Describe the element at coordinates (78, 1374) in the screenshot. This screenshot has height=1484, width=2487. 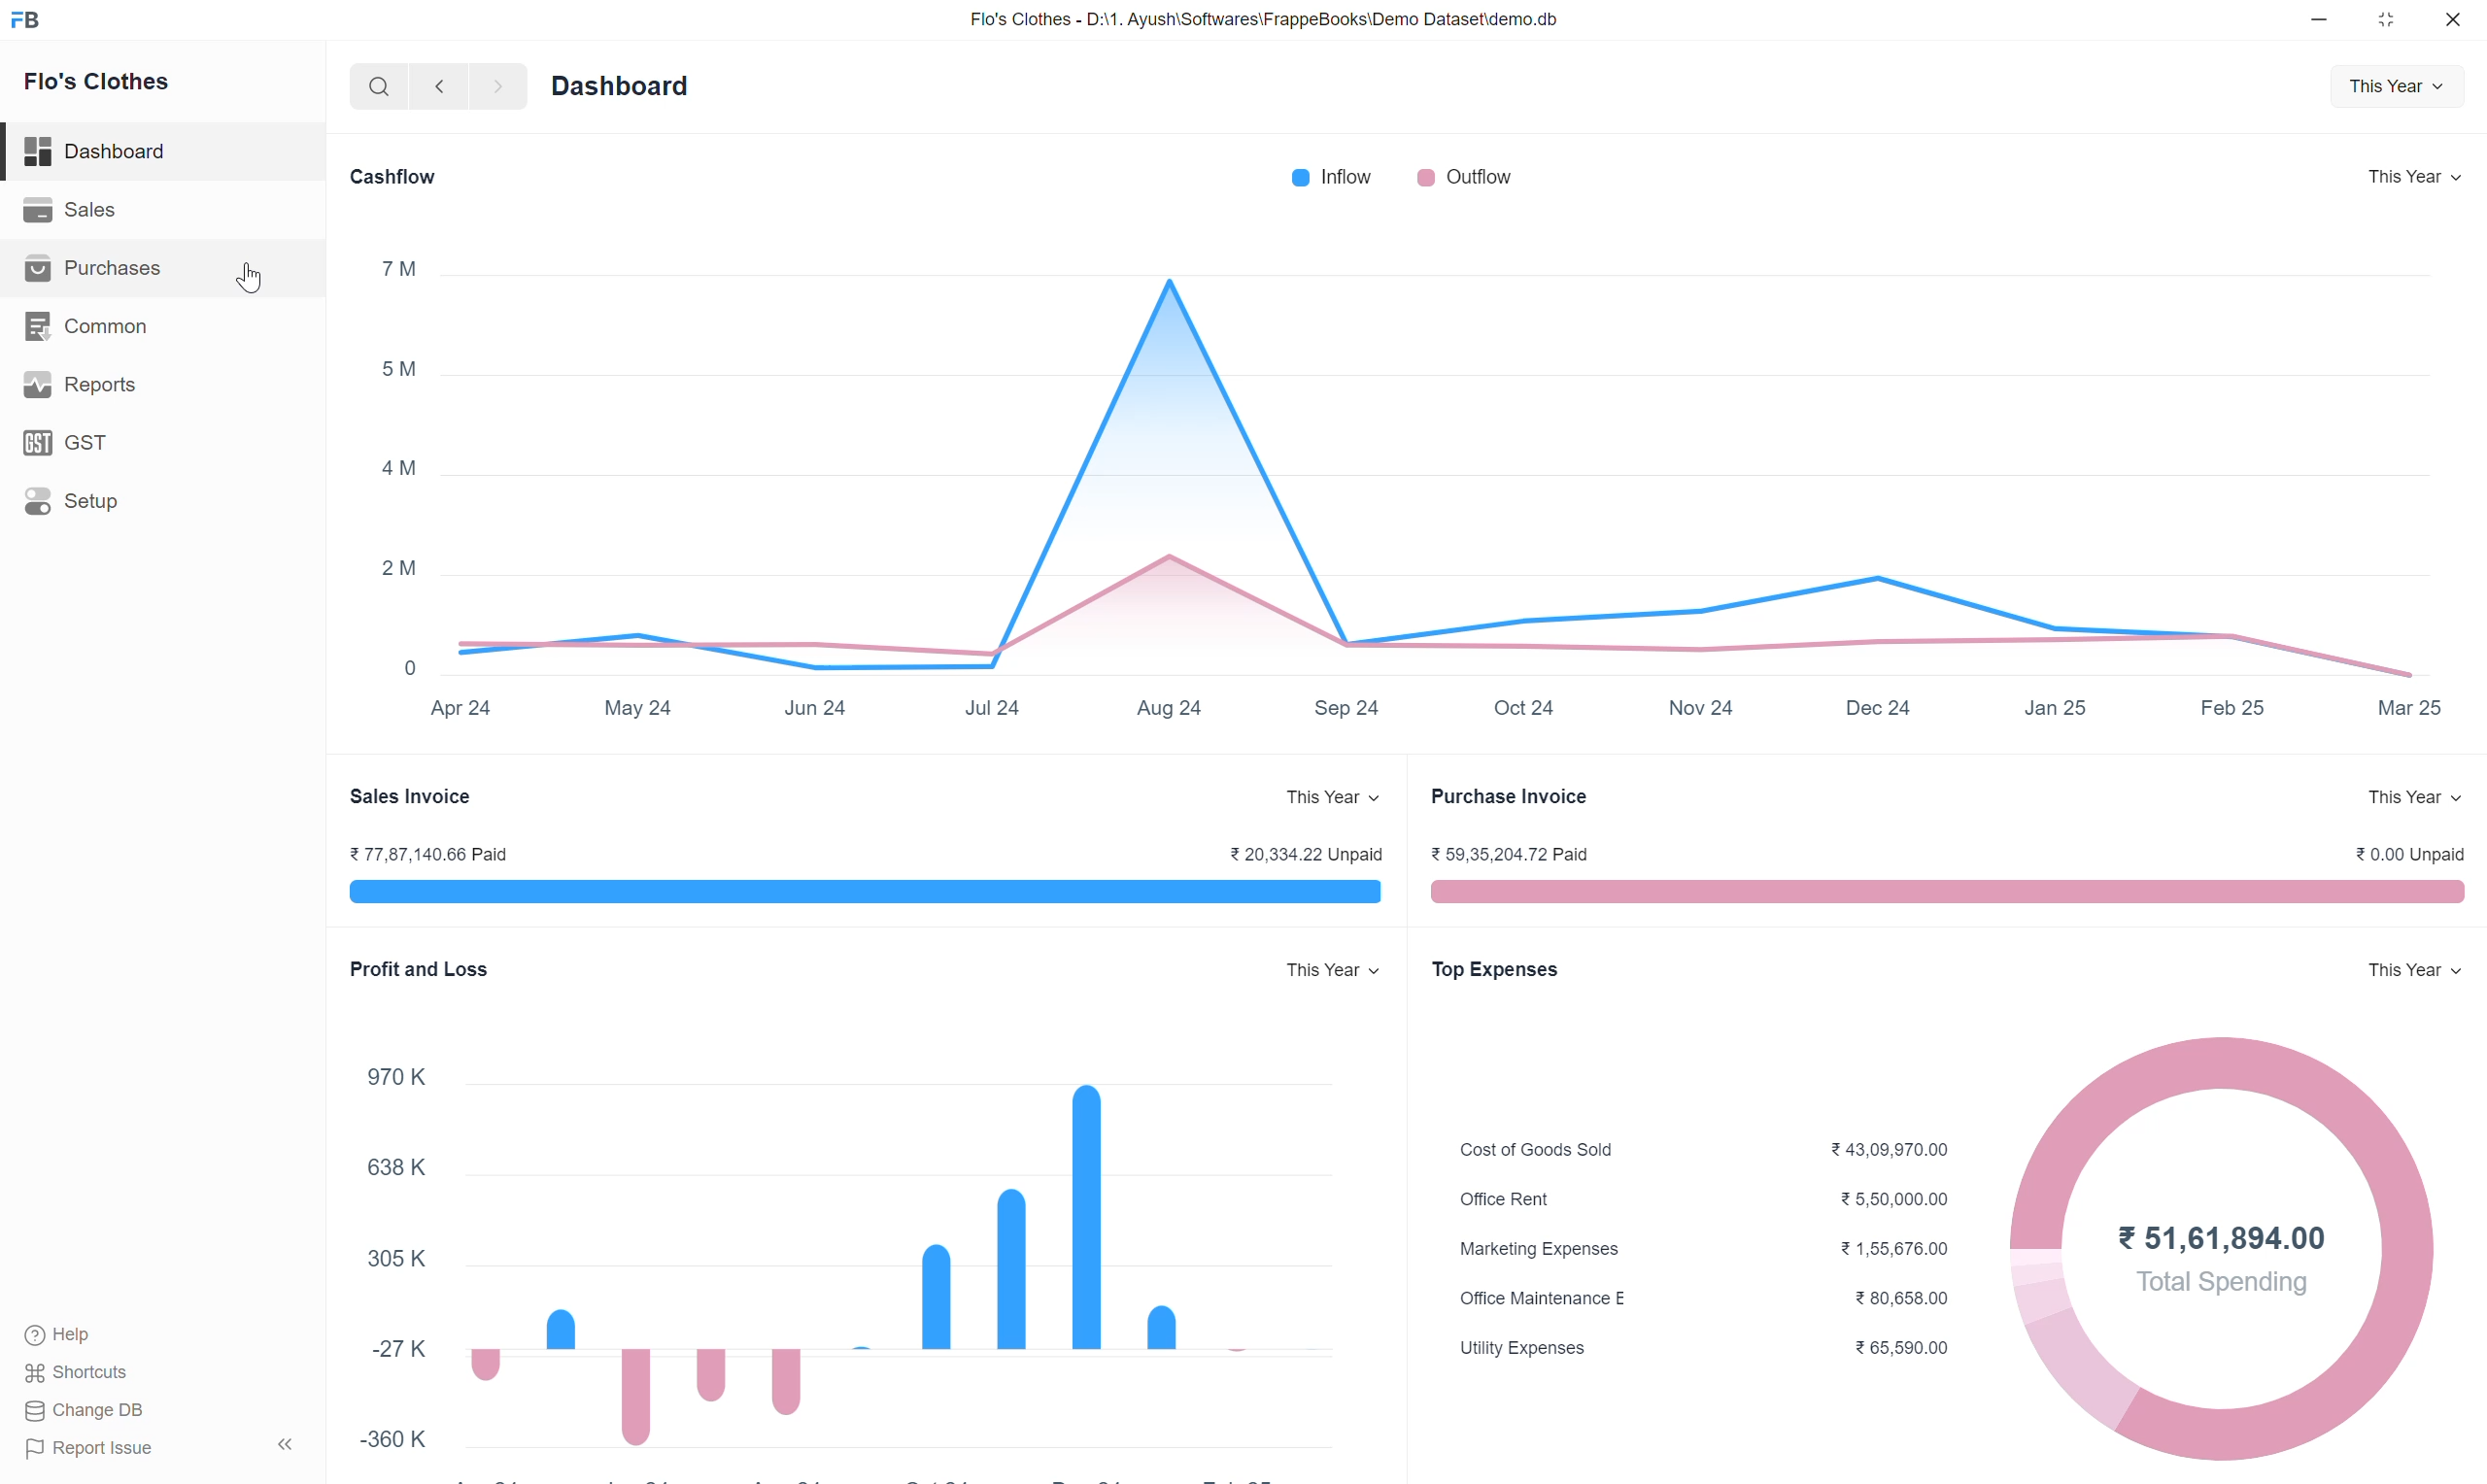
I see `shortcuts` at that location.